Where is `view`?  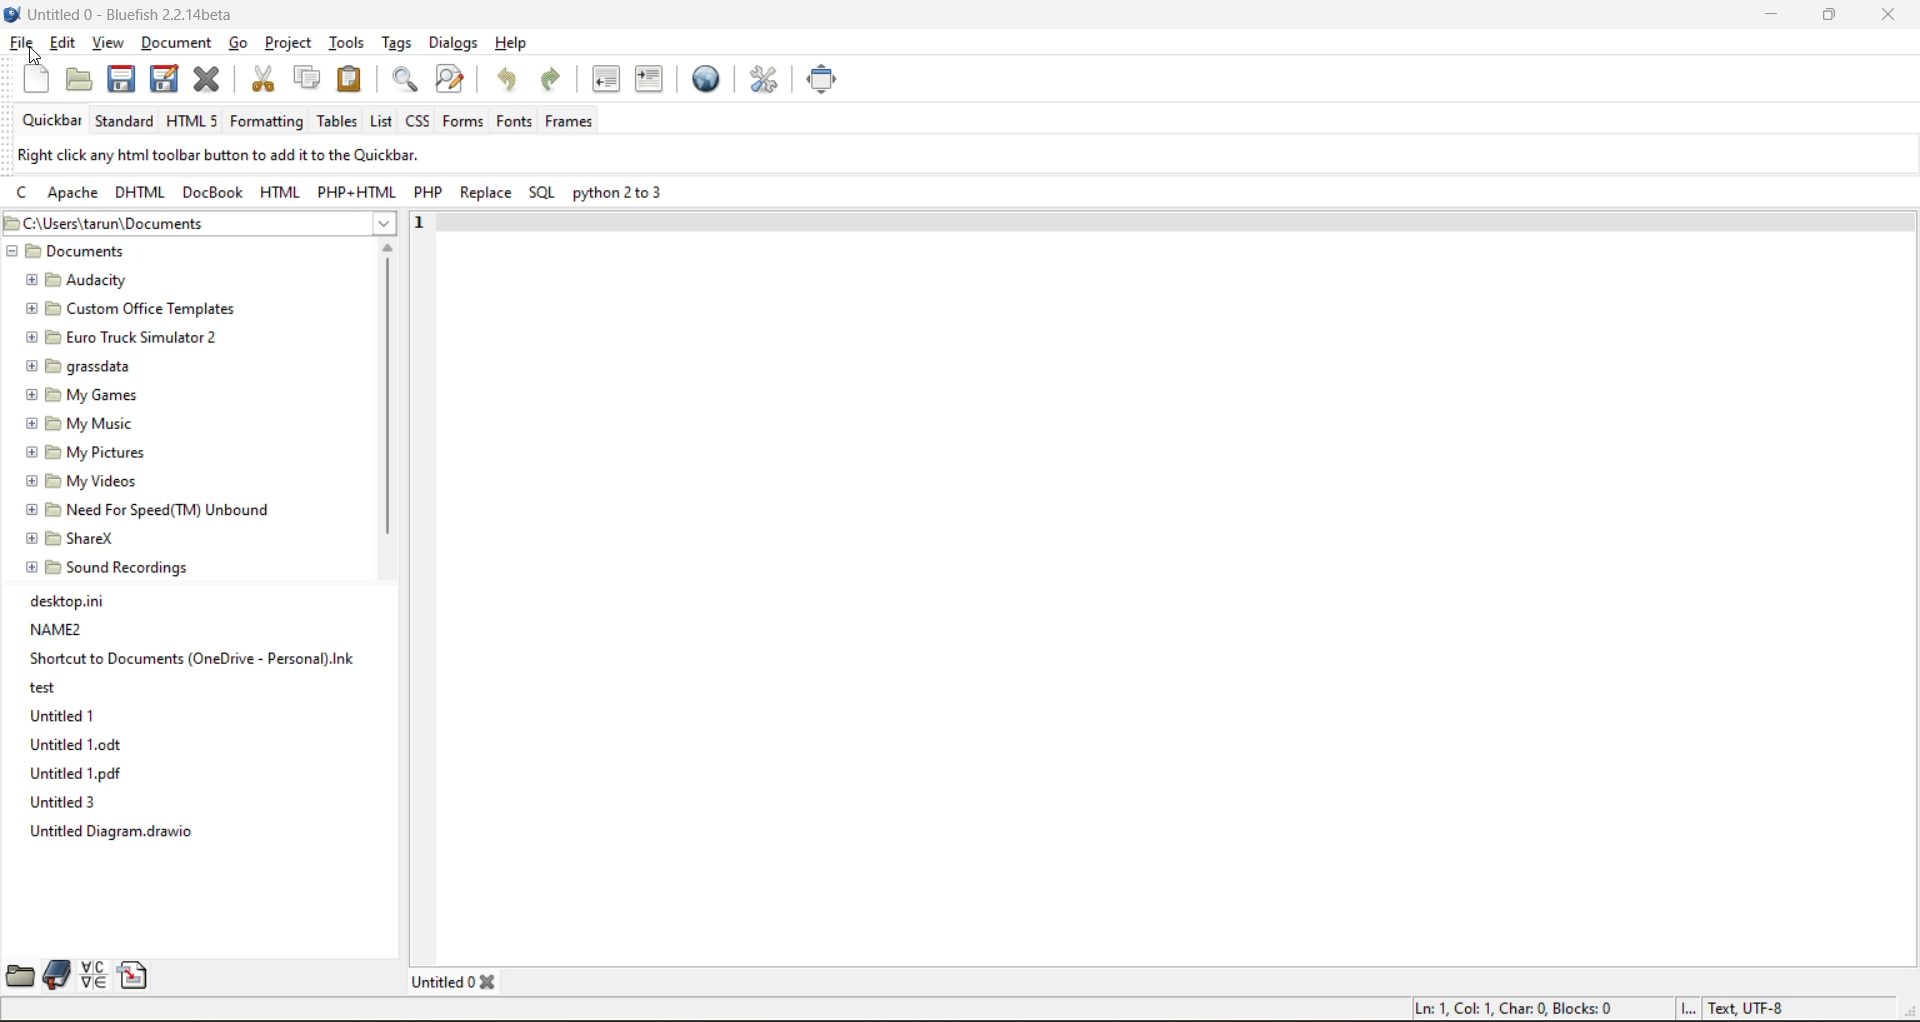
view is located at coordinates (105, 41).